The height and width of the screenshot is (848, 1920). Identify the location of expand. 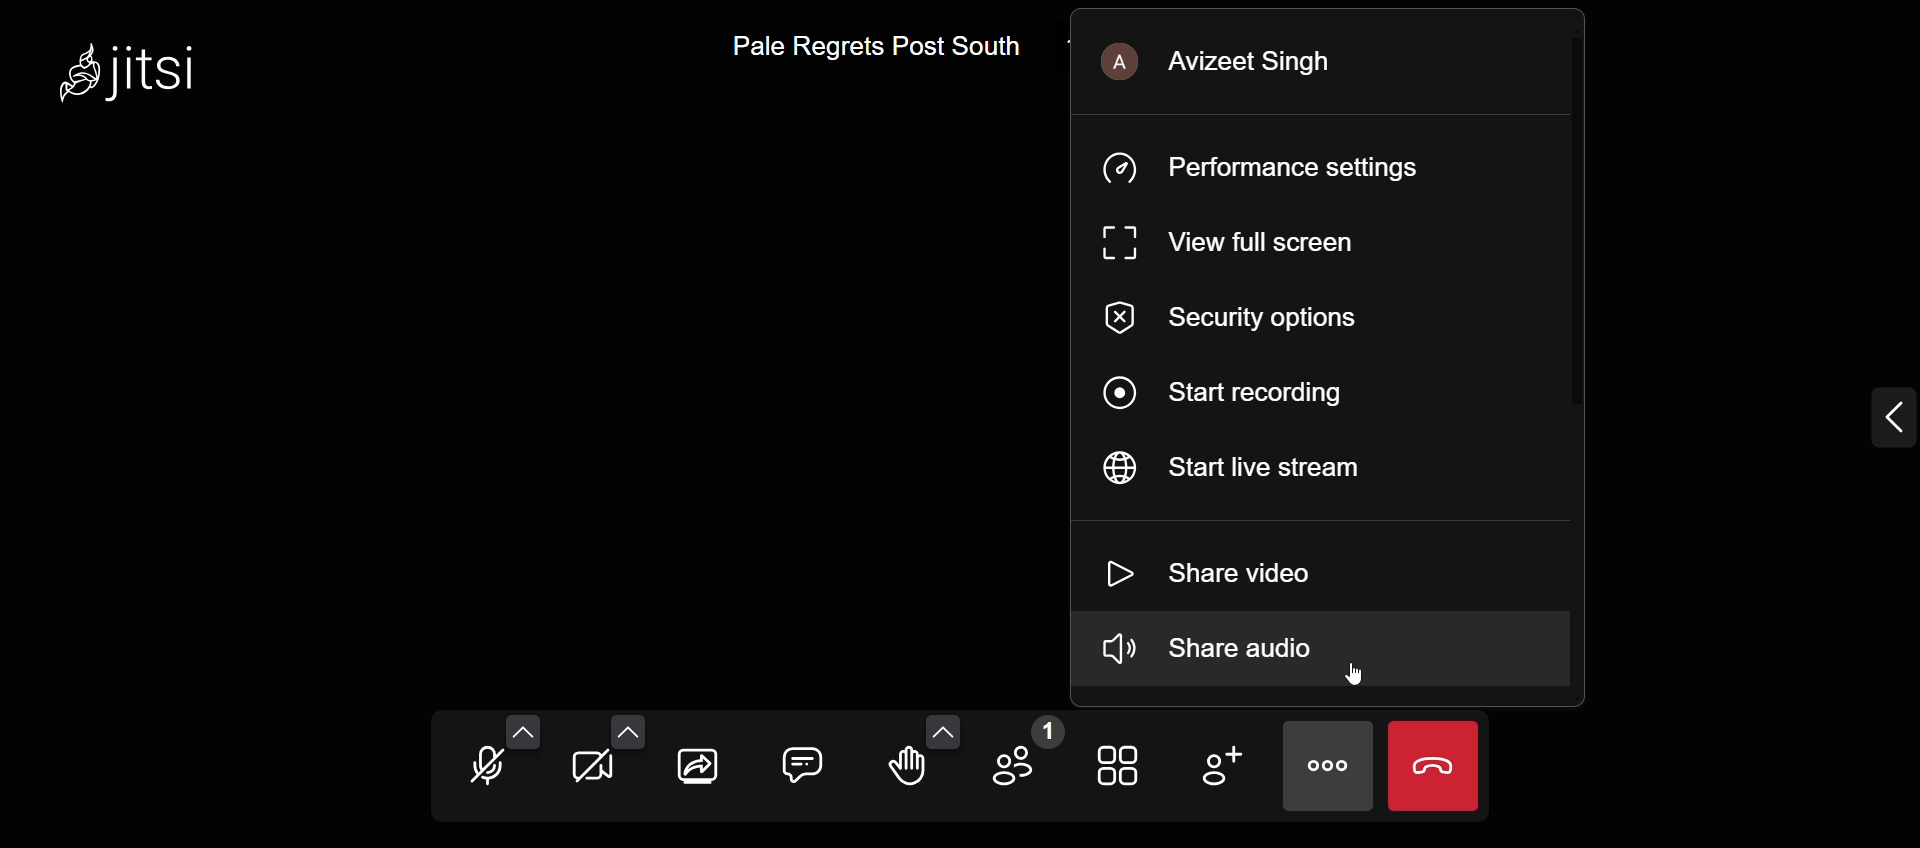
(1858, 411).